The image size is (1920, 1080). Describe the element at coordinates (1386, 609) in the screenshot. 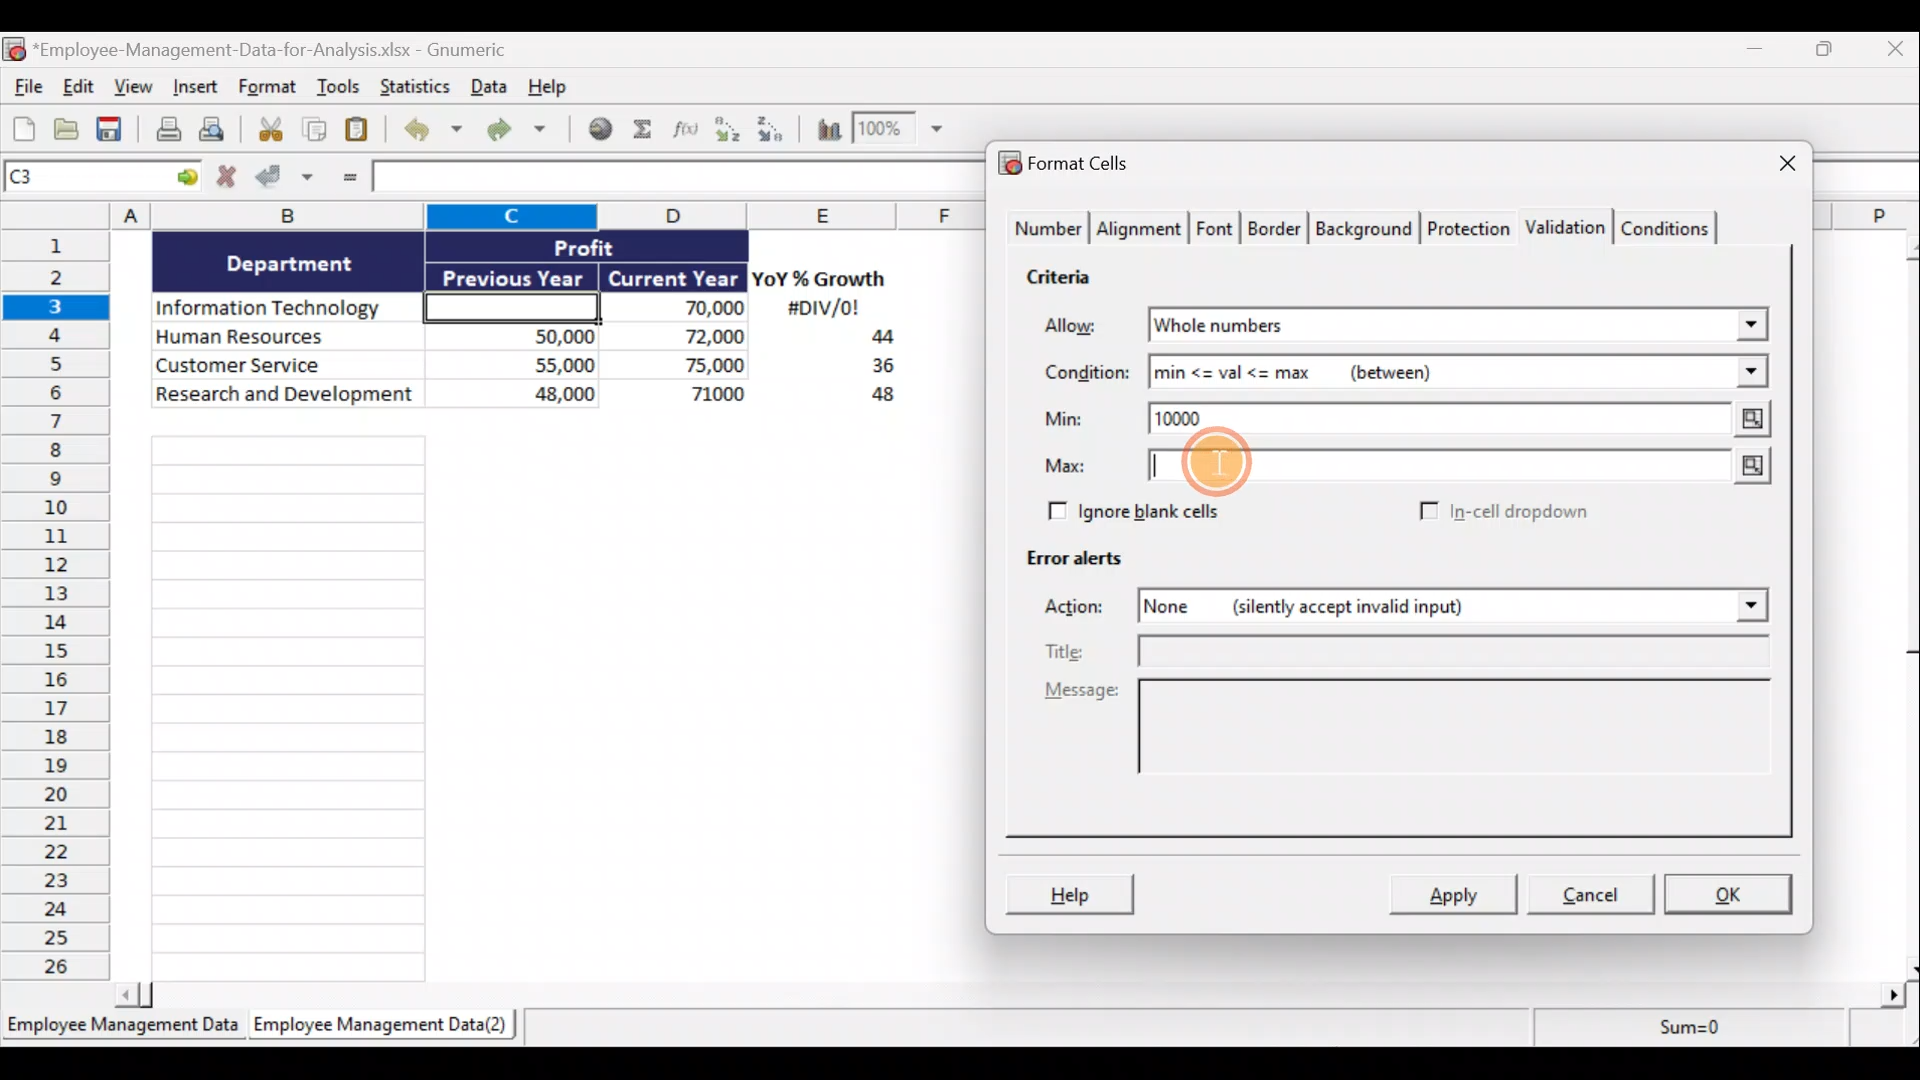

I see `None (silently accept invalid input)` at that location.